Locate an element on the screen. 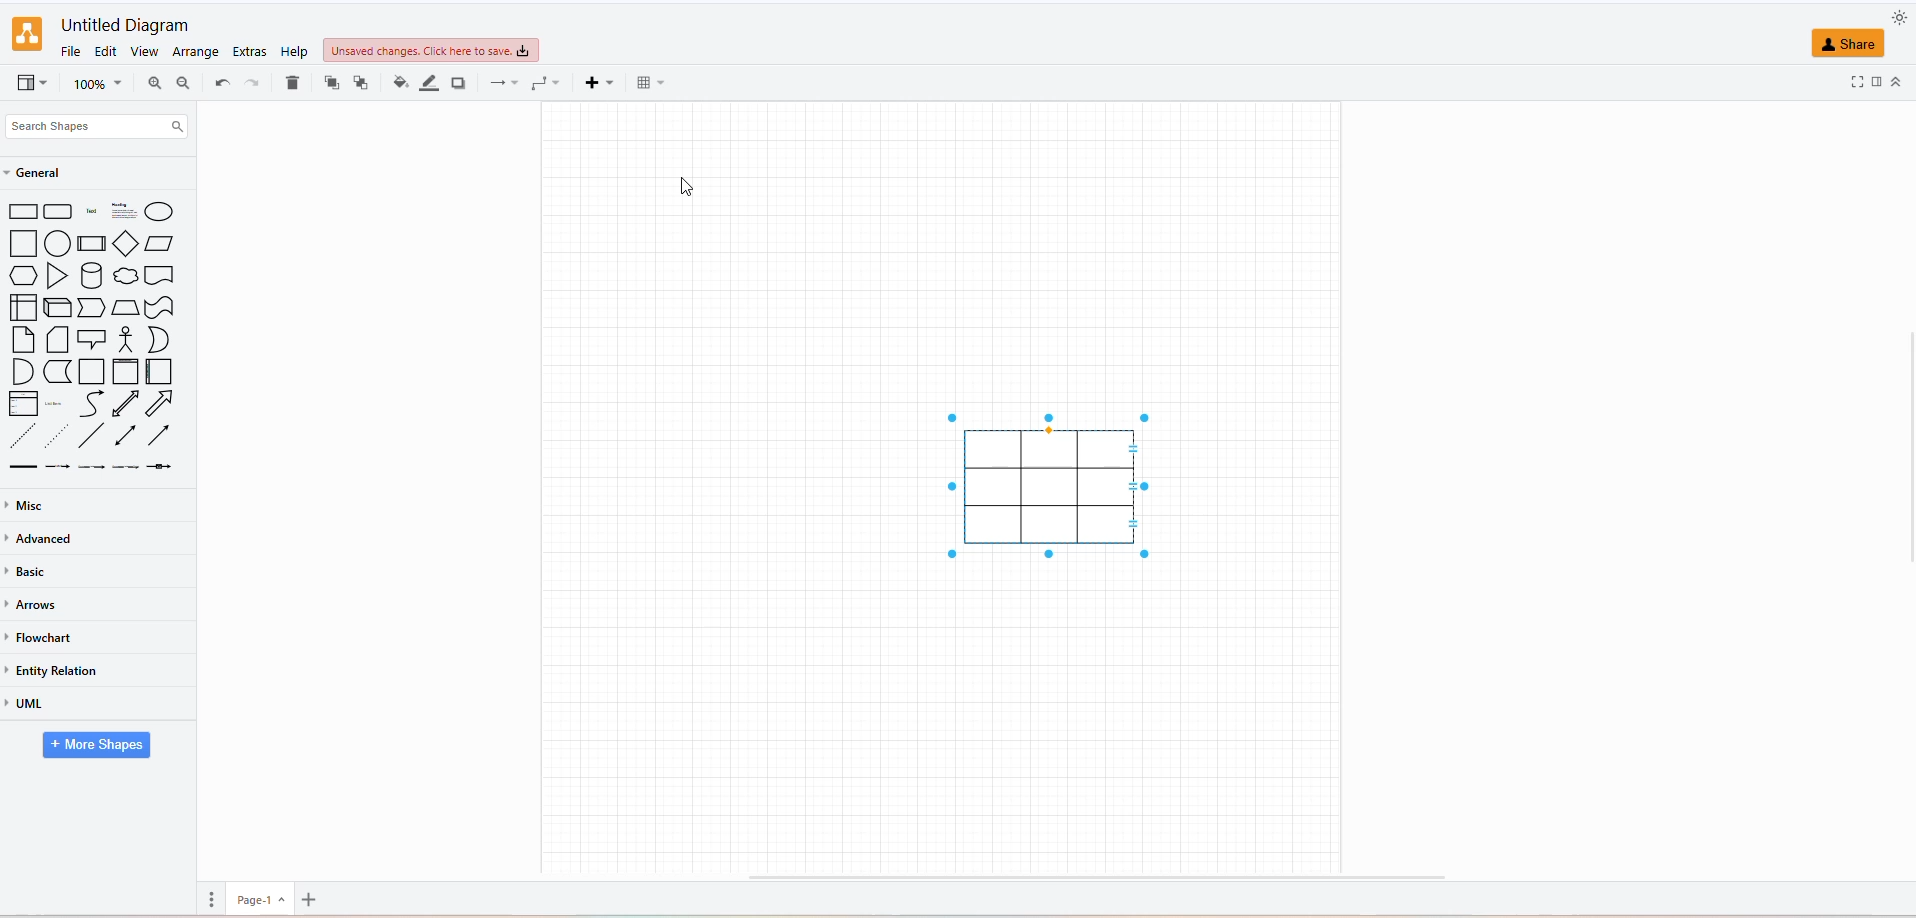 This screenshot has height=918, width=1916. arrange is located at coordinates (198, 54).